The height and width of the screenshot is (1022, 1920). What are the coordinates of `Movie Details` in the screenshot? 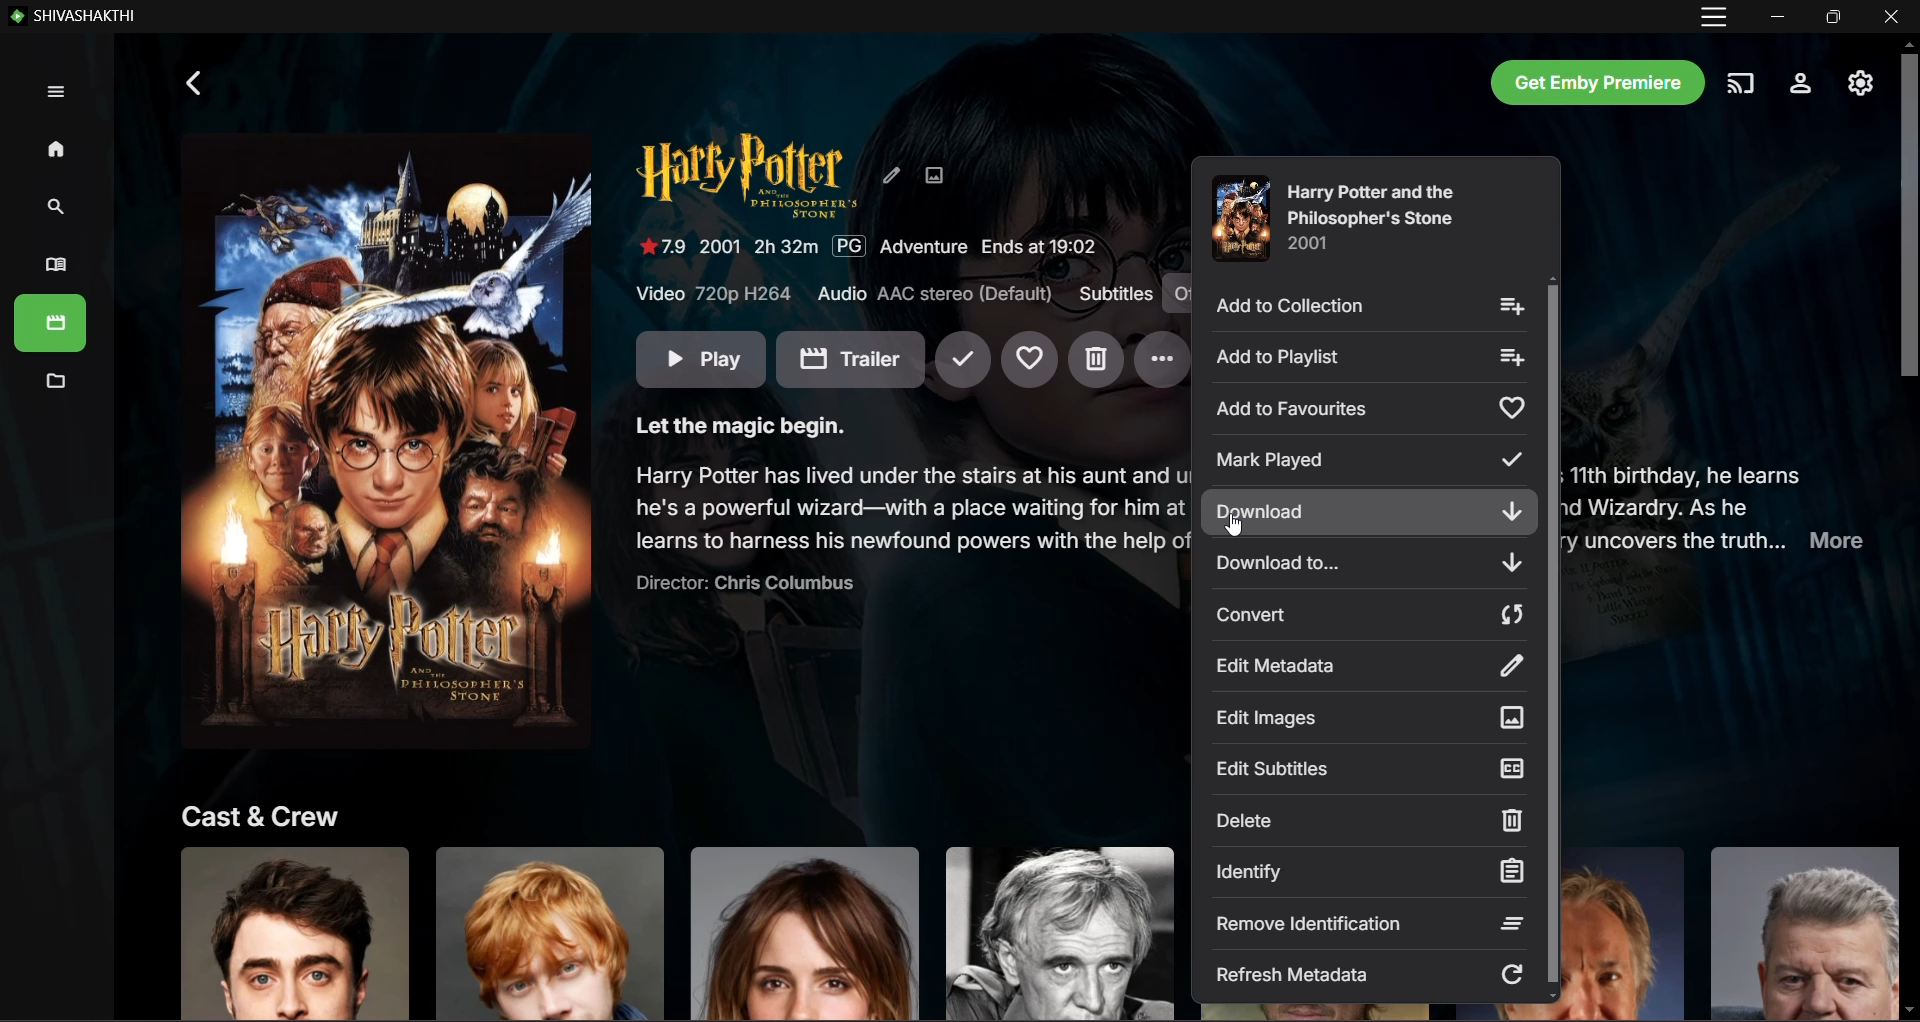 It's located at (868, 247).